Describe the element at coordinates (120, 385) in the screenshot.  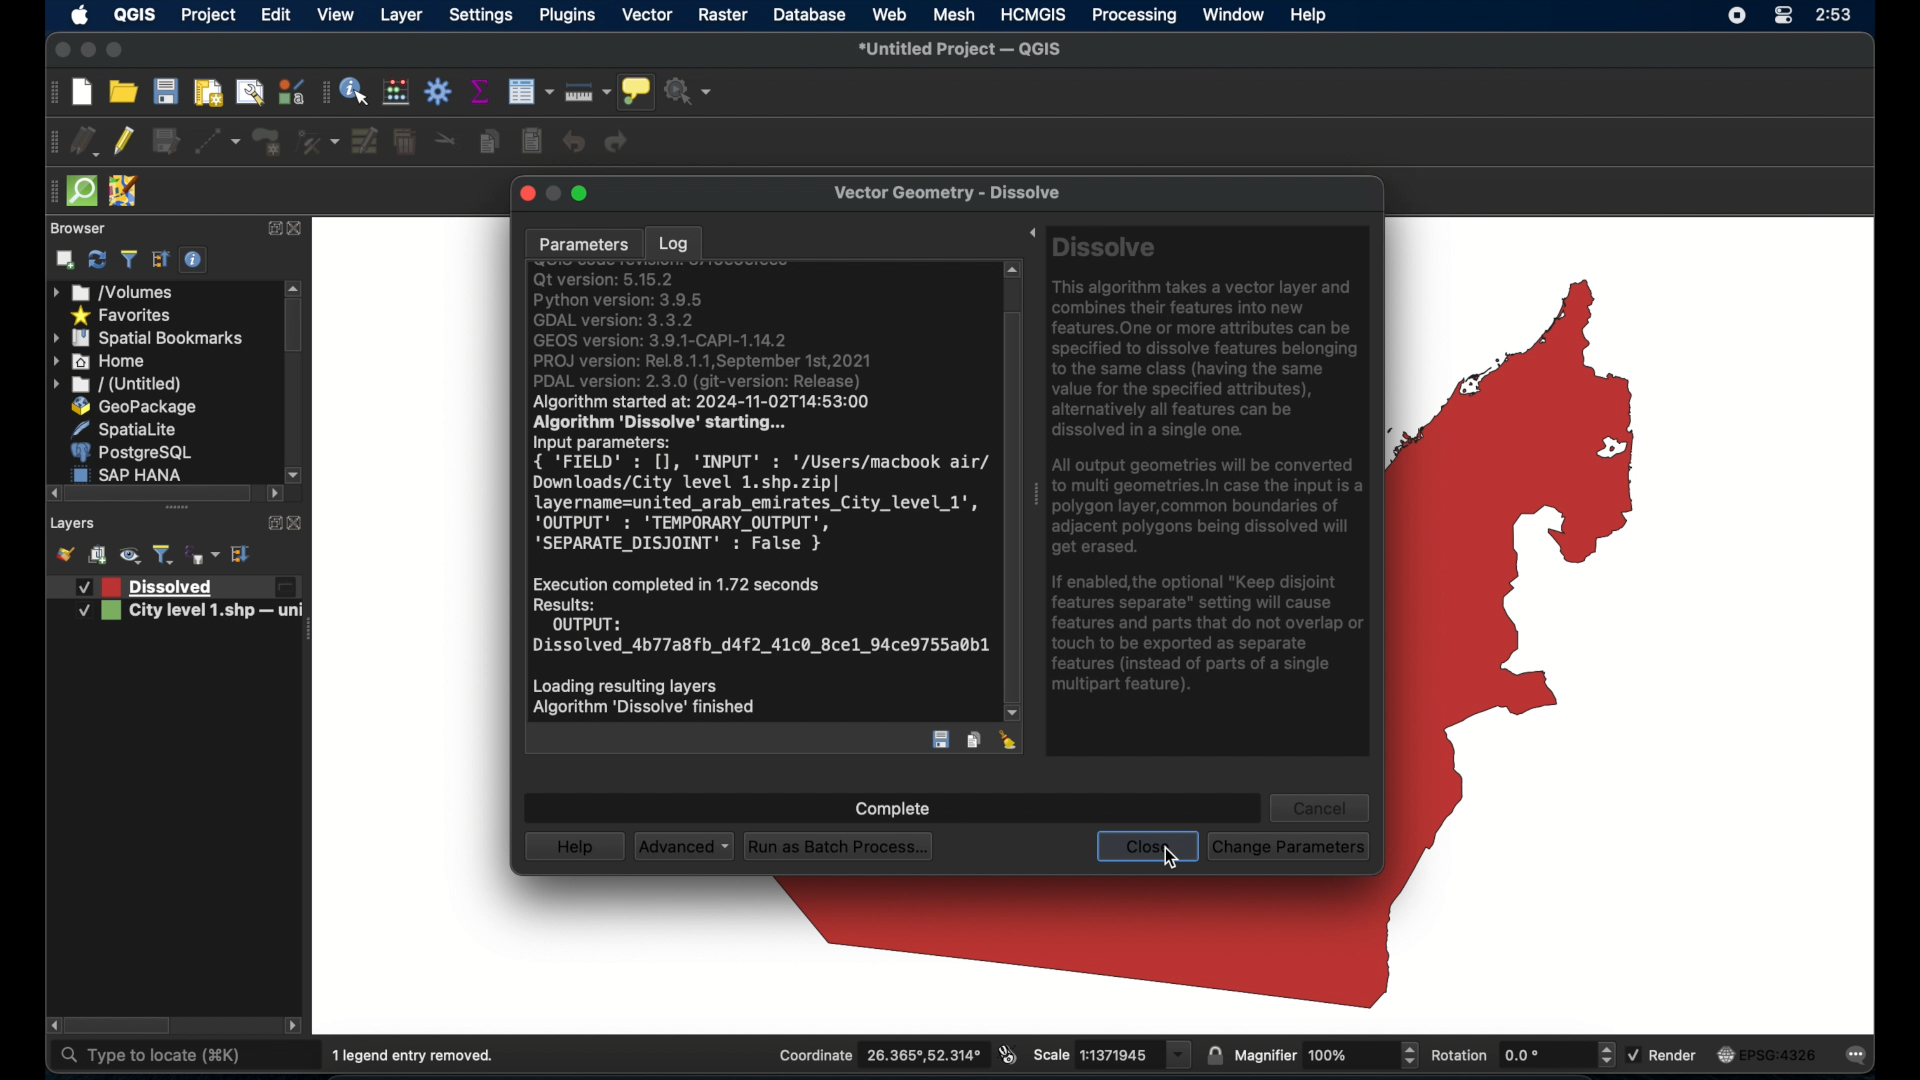
I see `untitled folder` at that location.